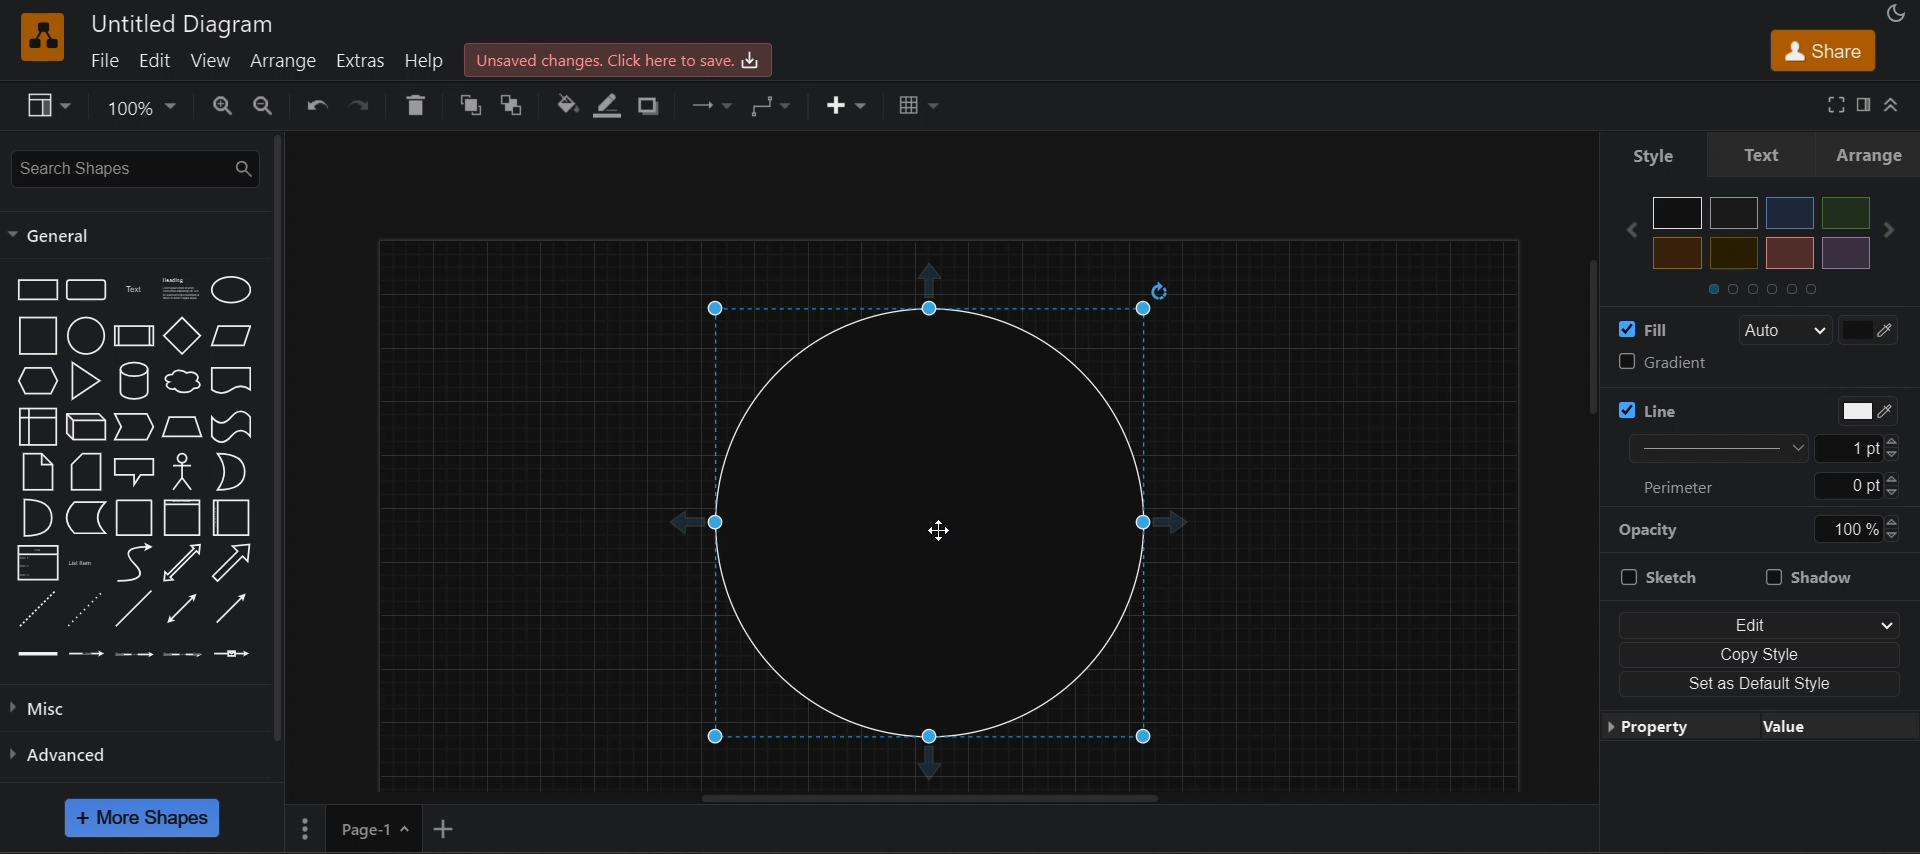 The image size is (1920, 854). I want to click on More options, so click(305, 827).